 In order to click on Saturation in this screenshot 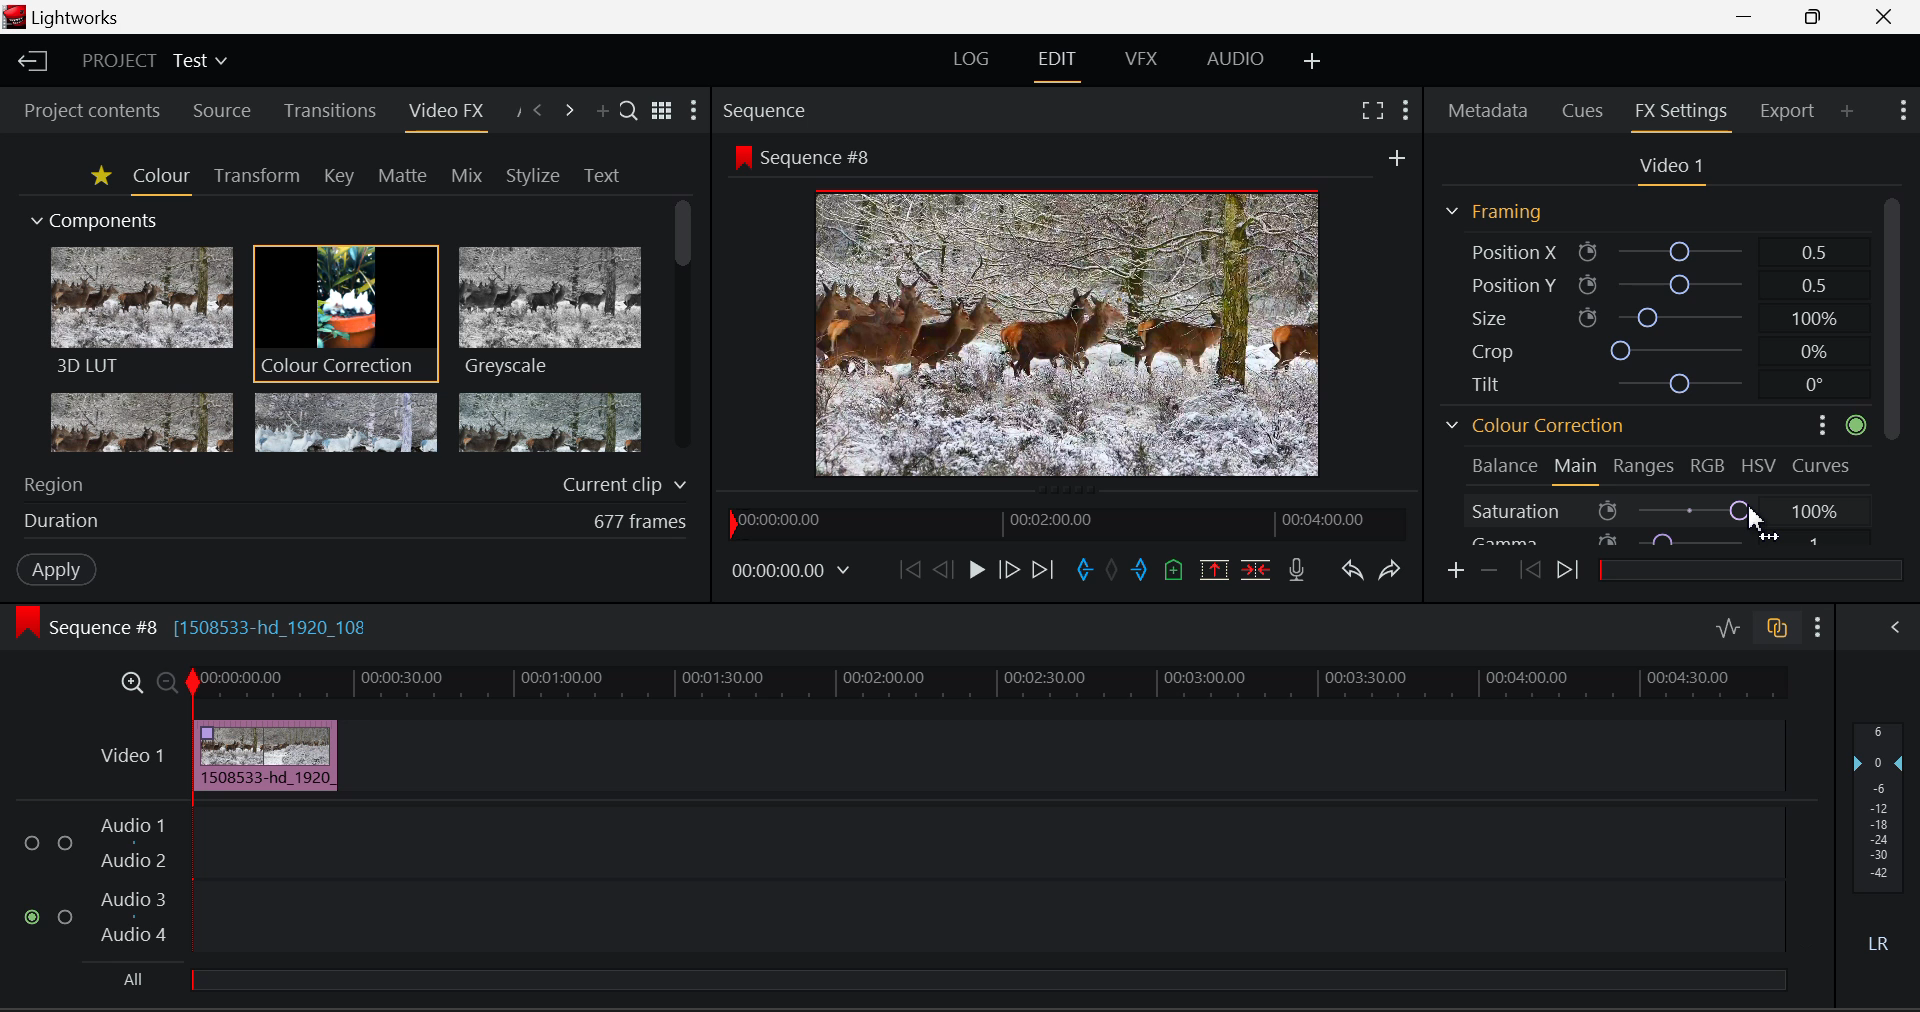, I will do `click(1648, 508)`.